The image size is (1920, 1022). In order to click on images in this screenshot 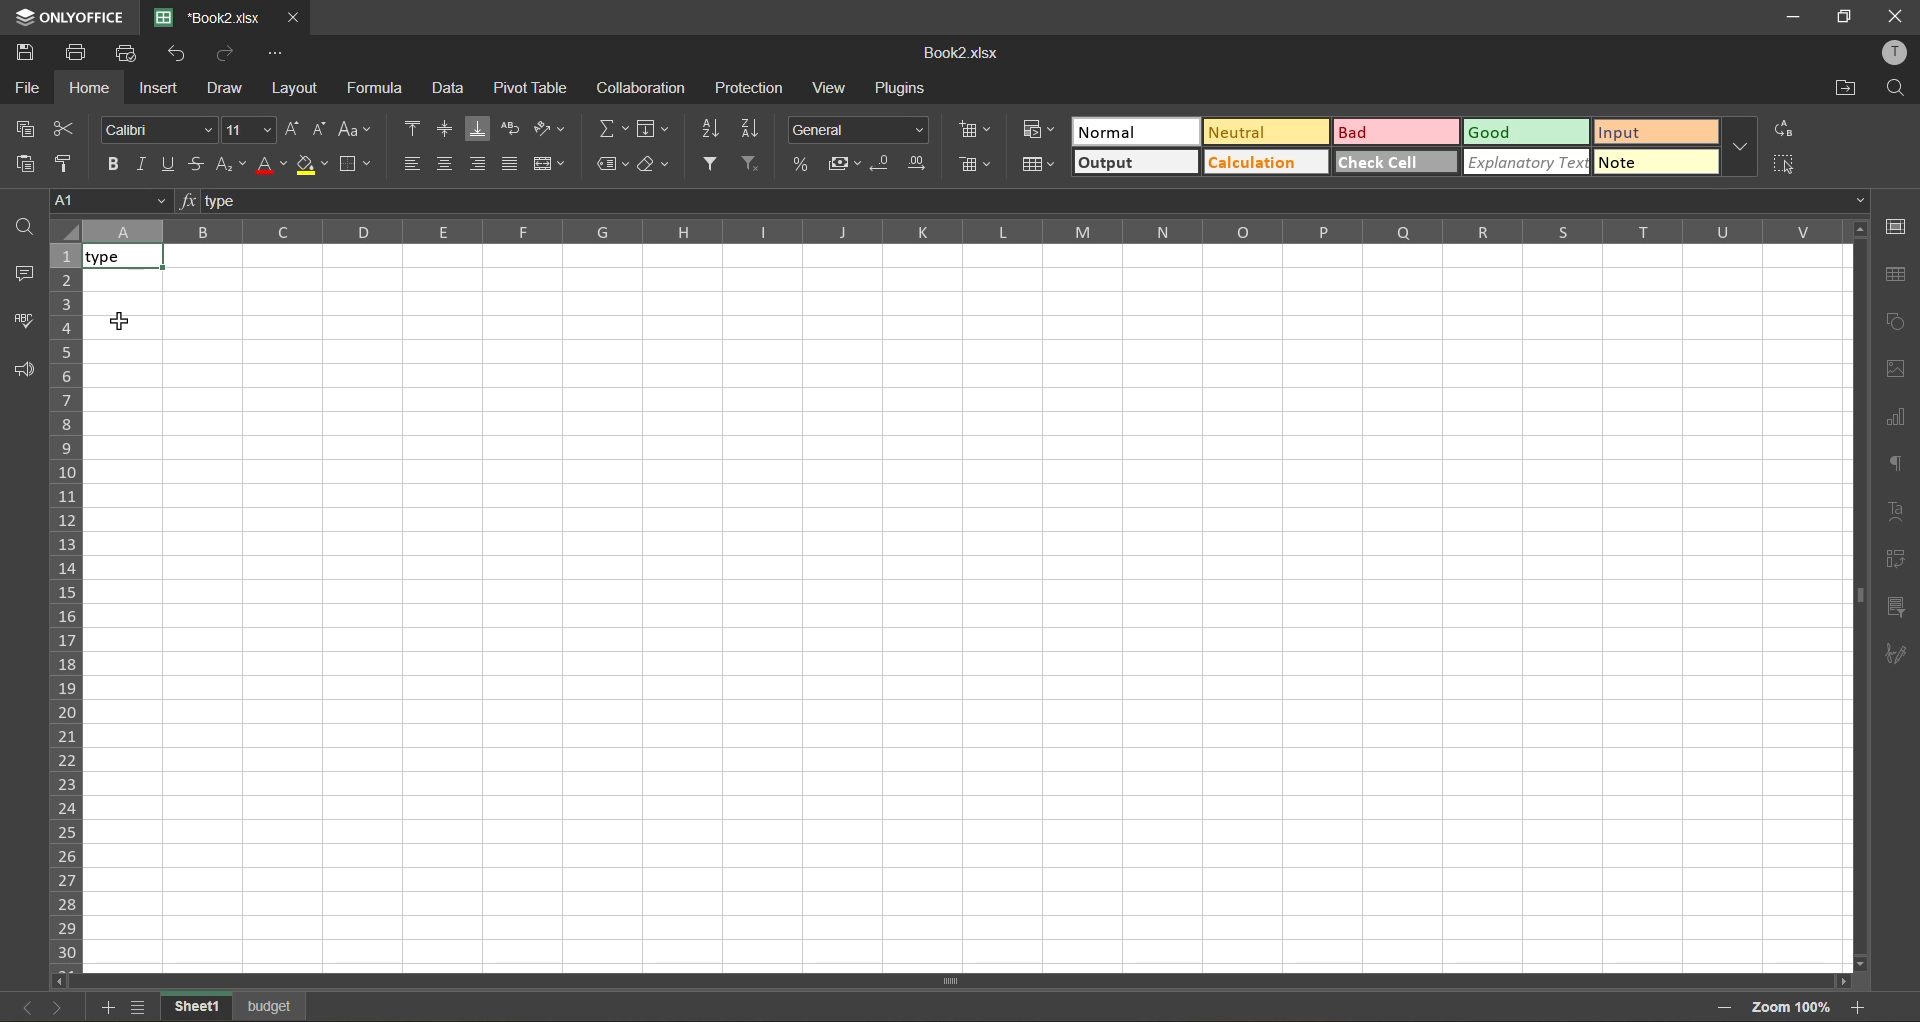, I will do `click(1902, 374)`.